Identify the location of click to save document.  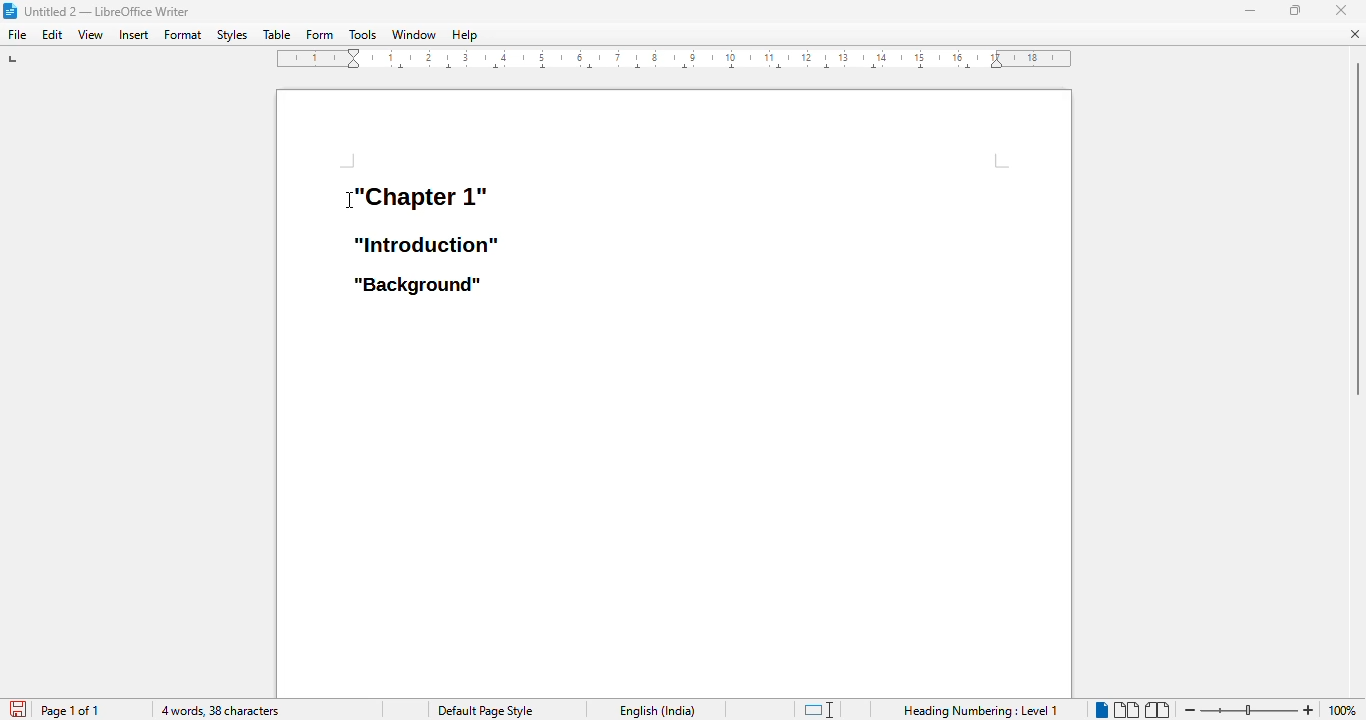
(17, 709).